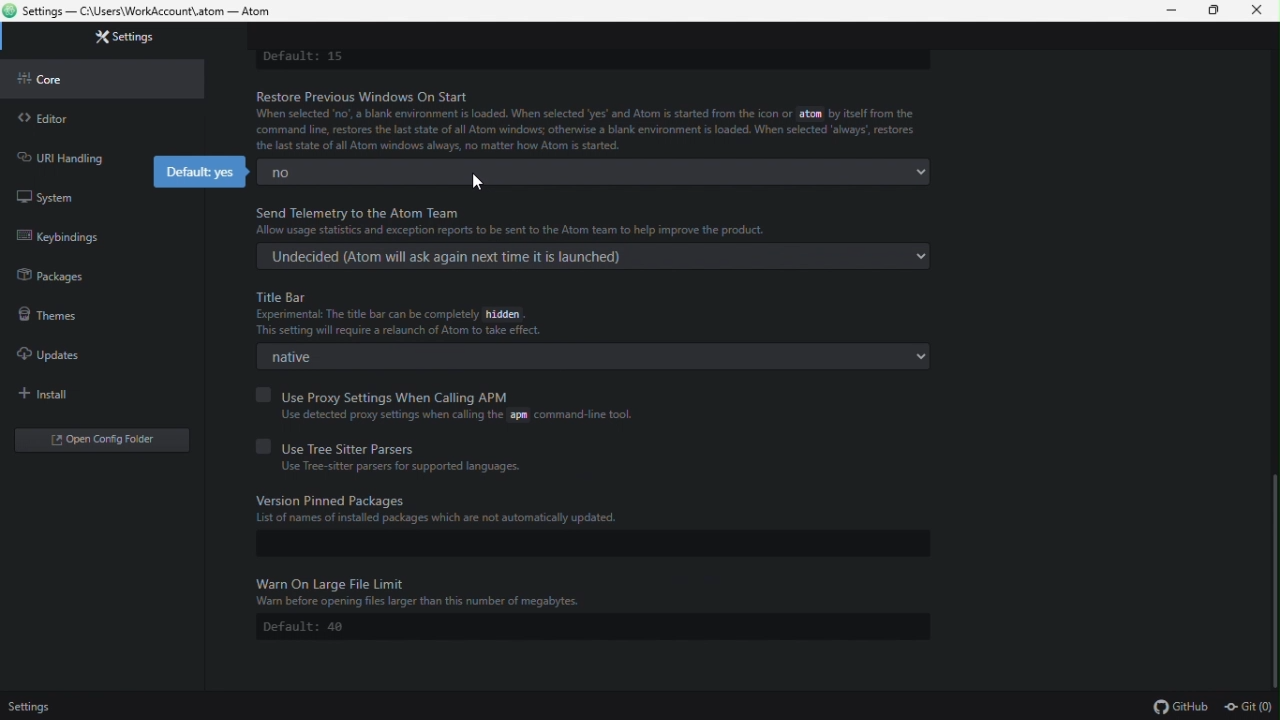 This screenshot has height=720, width=1280. What do you see at coordinates (1250, 706) in the screenshot?
I see `git` at bounding box center [1250, 706].